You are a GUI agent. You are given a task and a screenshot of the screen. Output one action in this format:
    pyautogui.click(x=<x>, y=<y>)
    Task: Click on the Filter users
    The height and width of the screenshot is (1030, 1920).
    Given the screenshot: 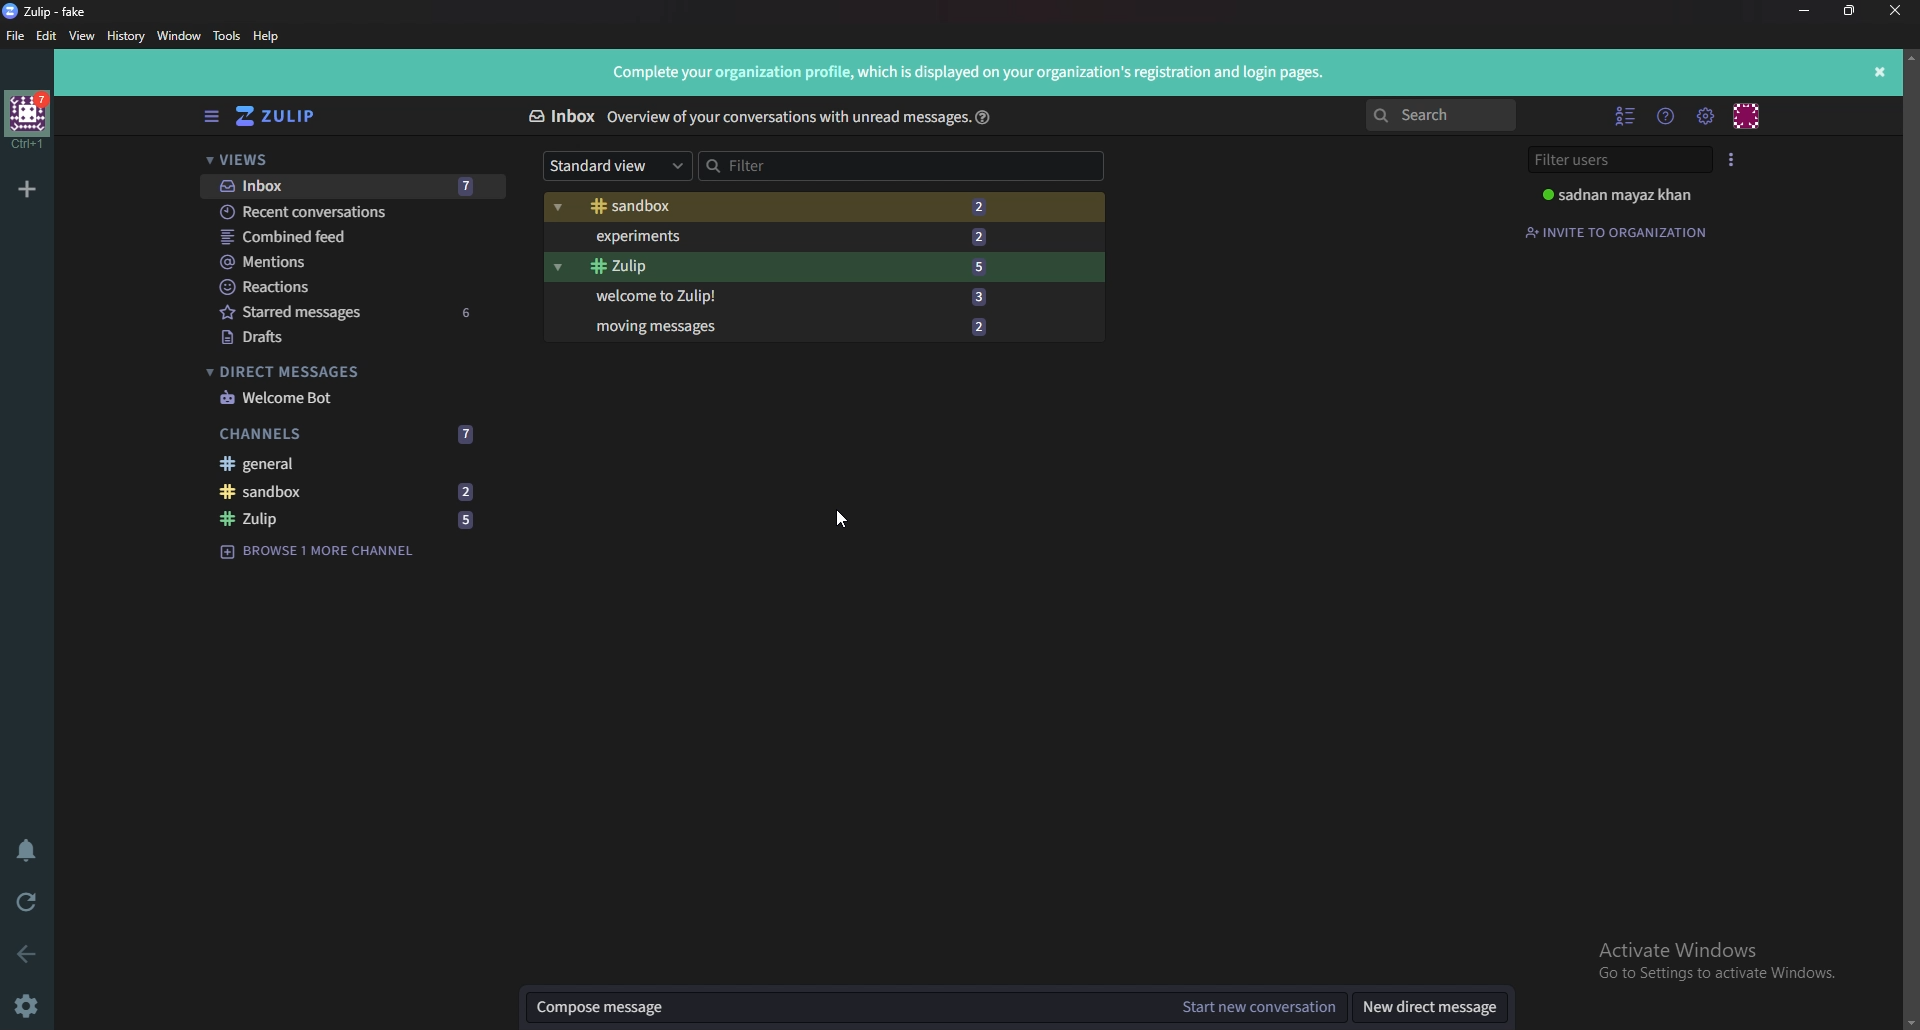 What is the action you would take?
    pyautogui.click(x=1615, y=161)
    